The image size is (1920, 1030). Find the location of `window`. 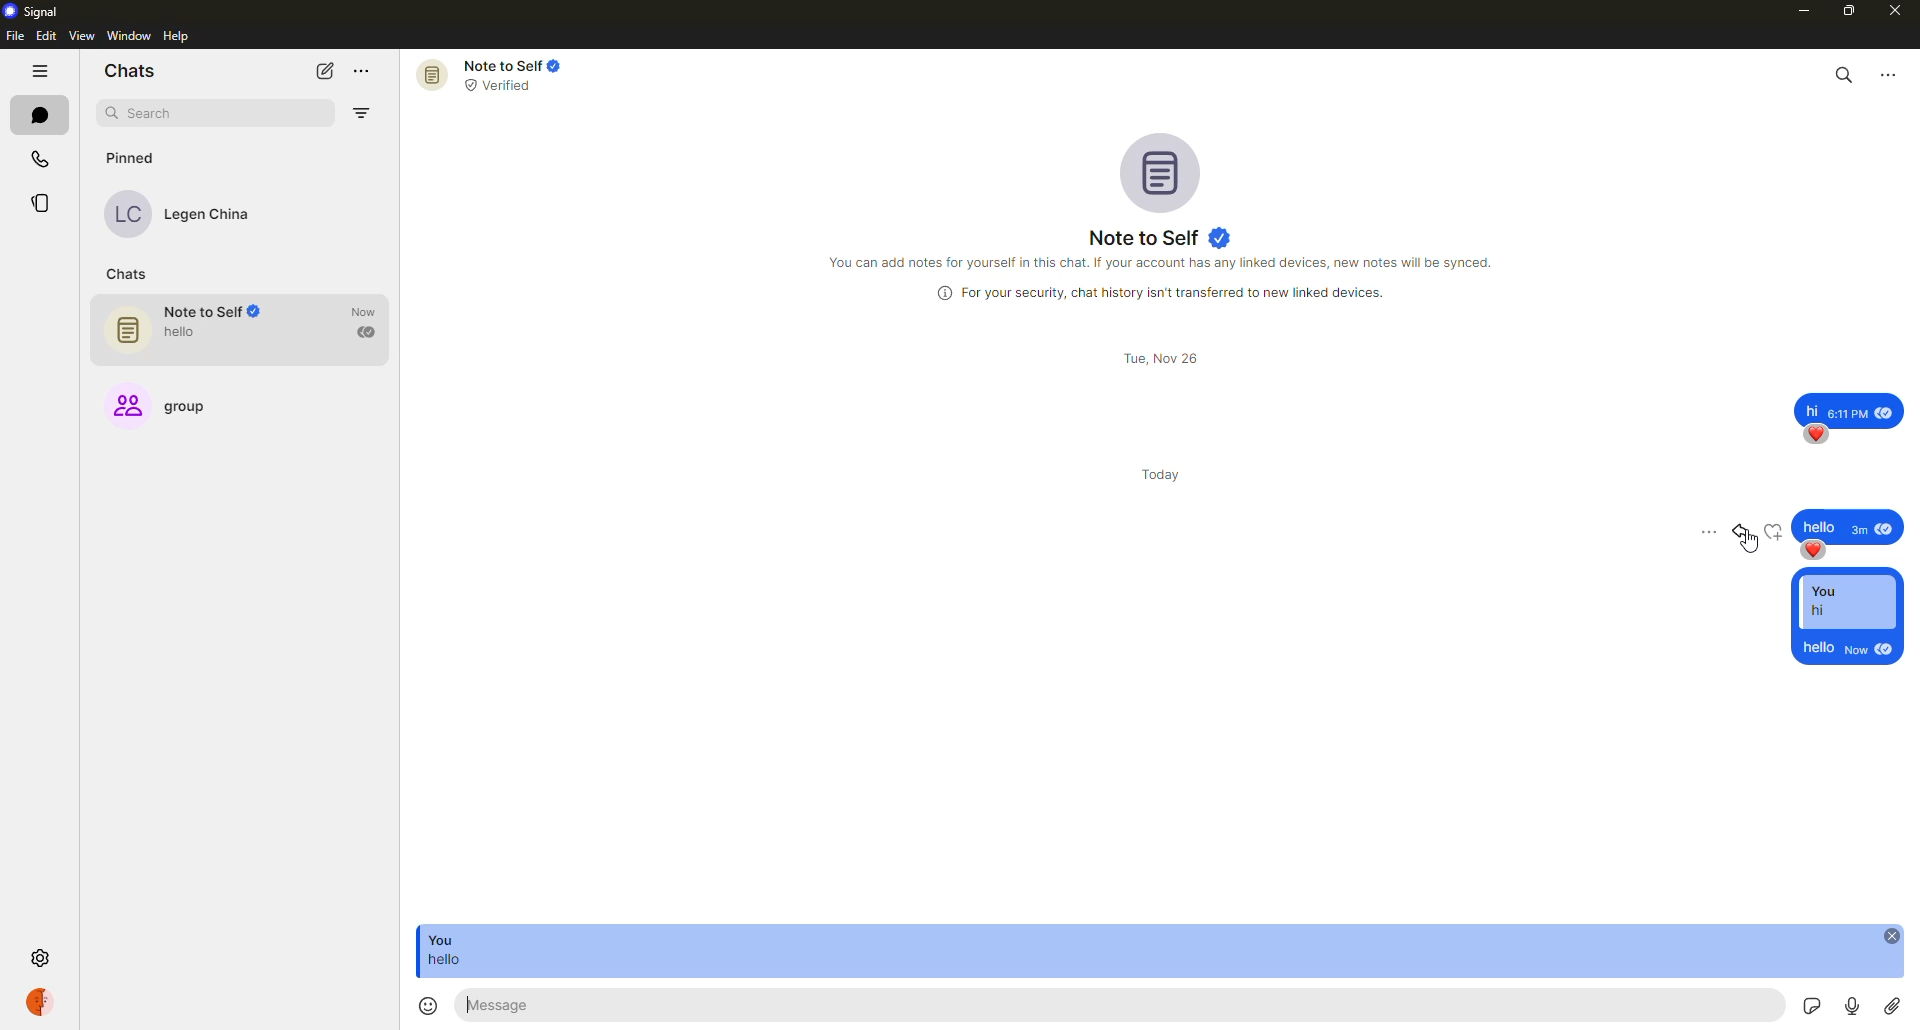

window is located at coordinates (128, 36).